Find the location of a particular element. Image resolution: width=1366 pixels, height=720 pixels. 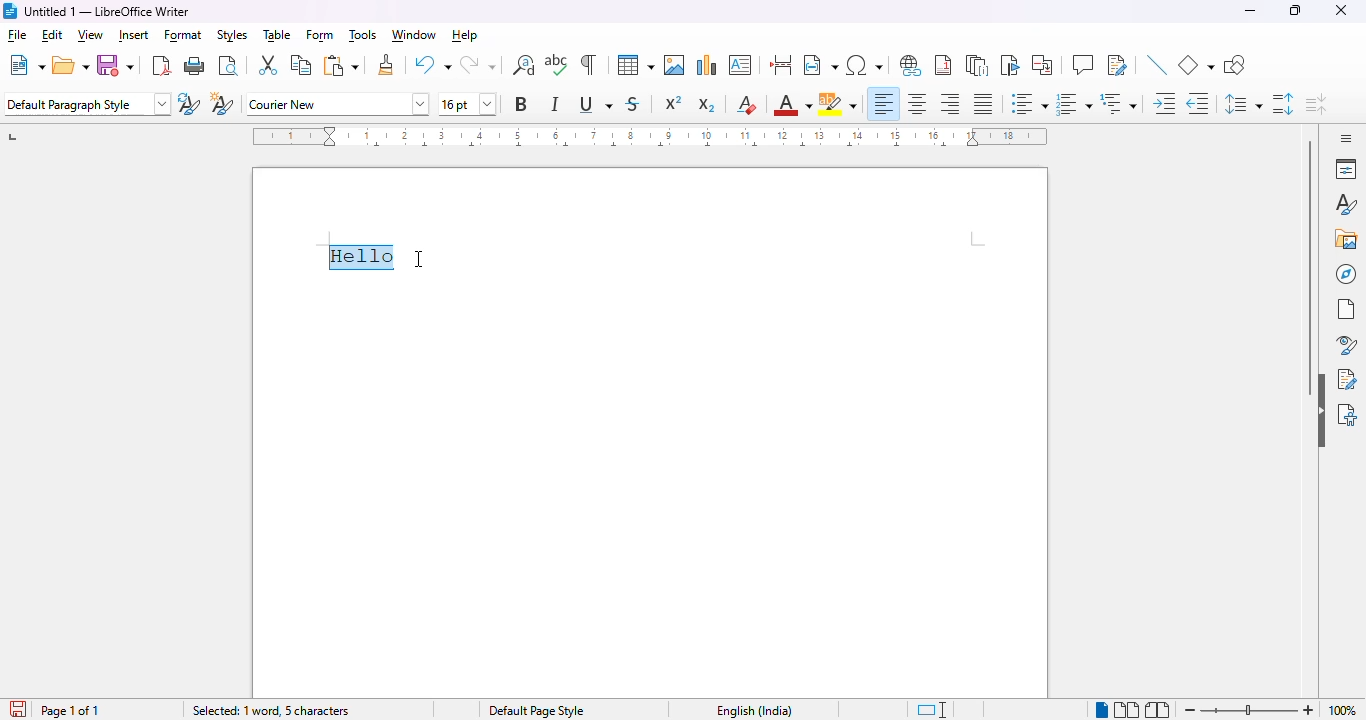

page is located at coordinates (1347, 309).